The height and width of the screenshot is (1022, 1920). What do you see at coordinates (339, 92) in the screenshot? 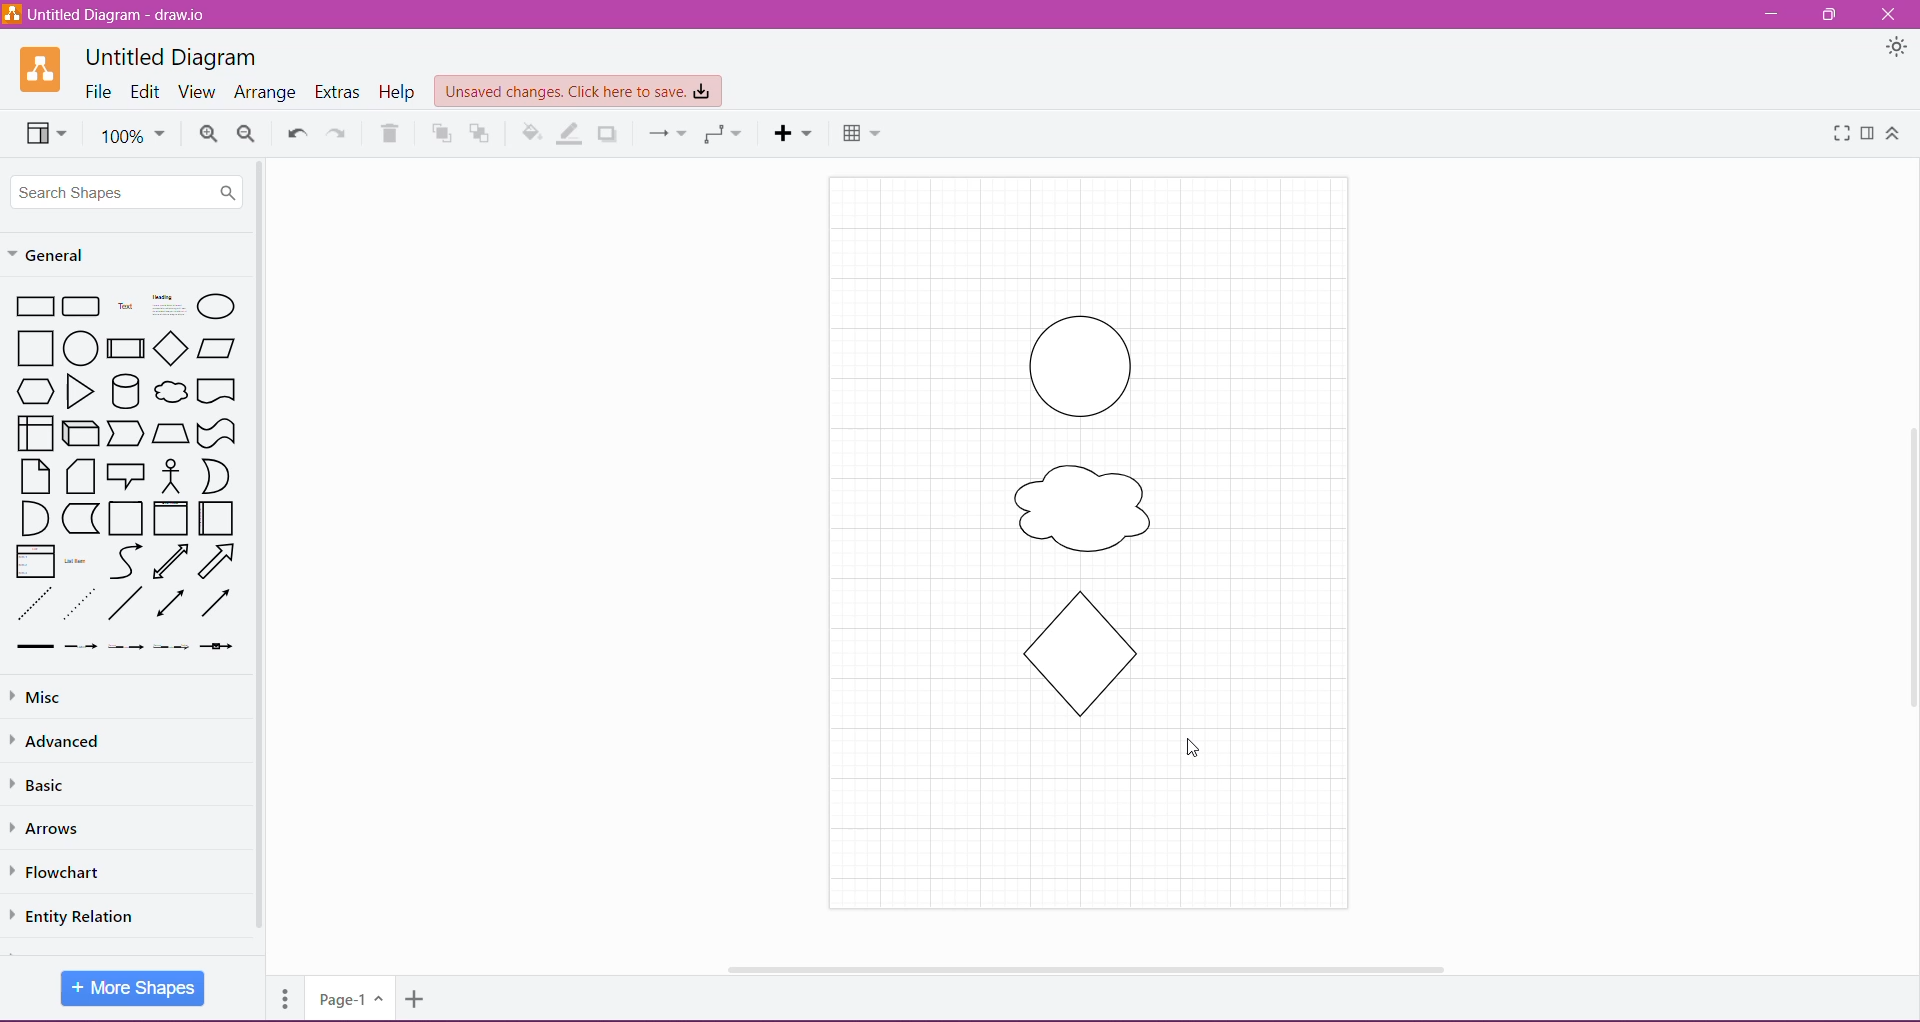
I see `Extras` at bounding box center [339, 92].